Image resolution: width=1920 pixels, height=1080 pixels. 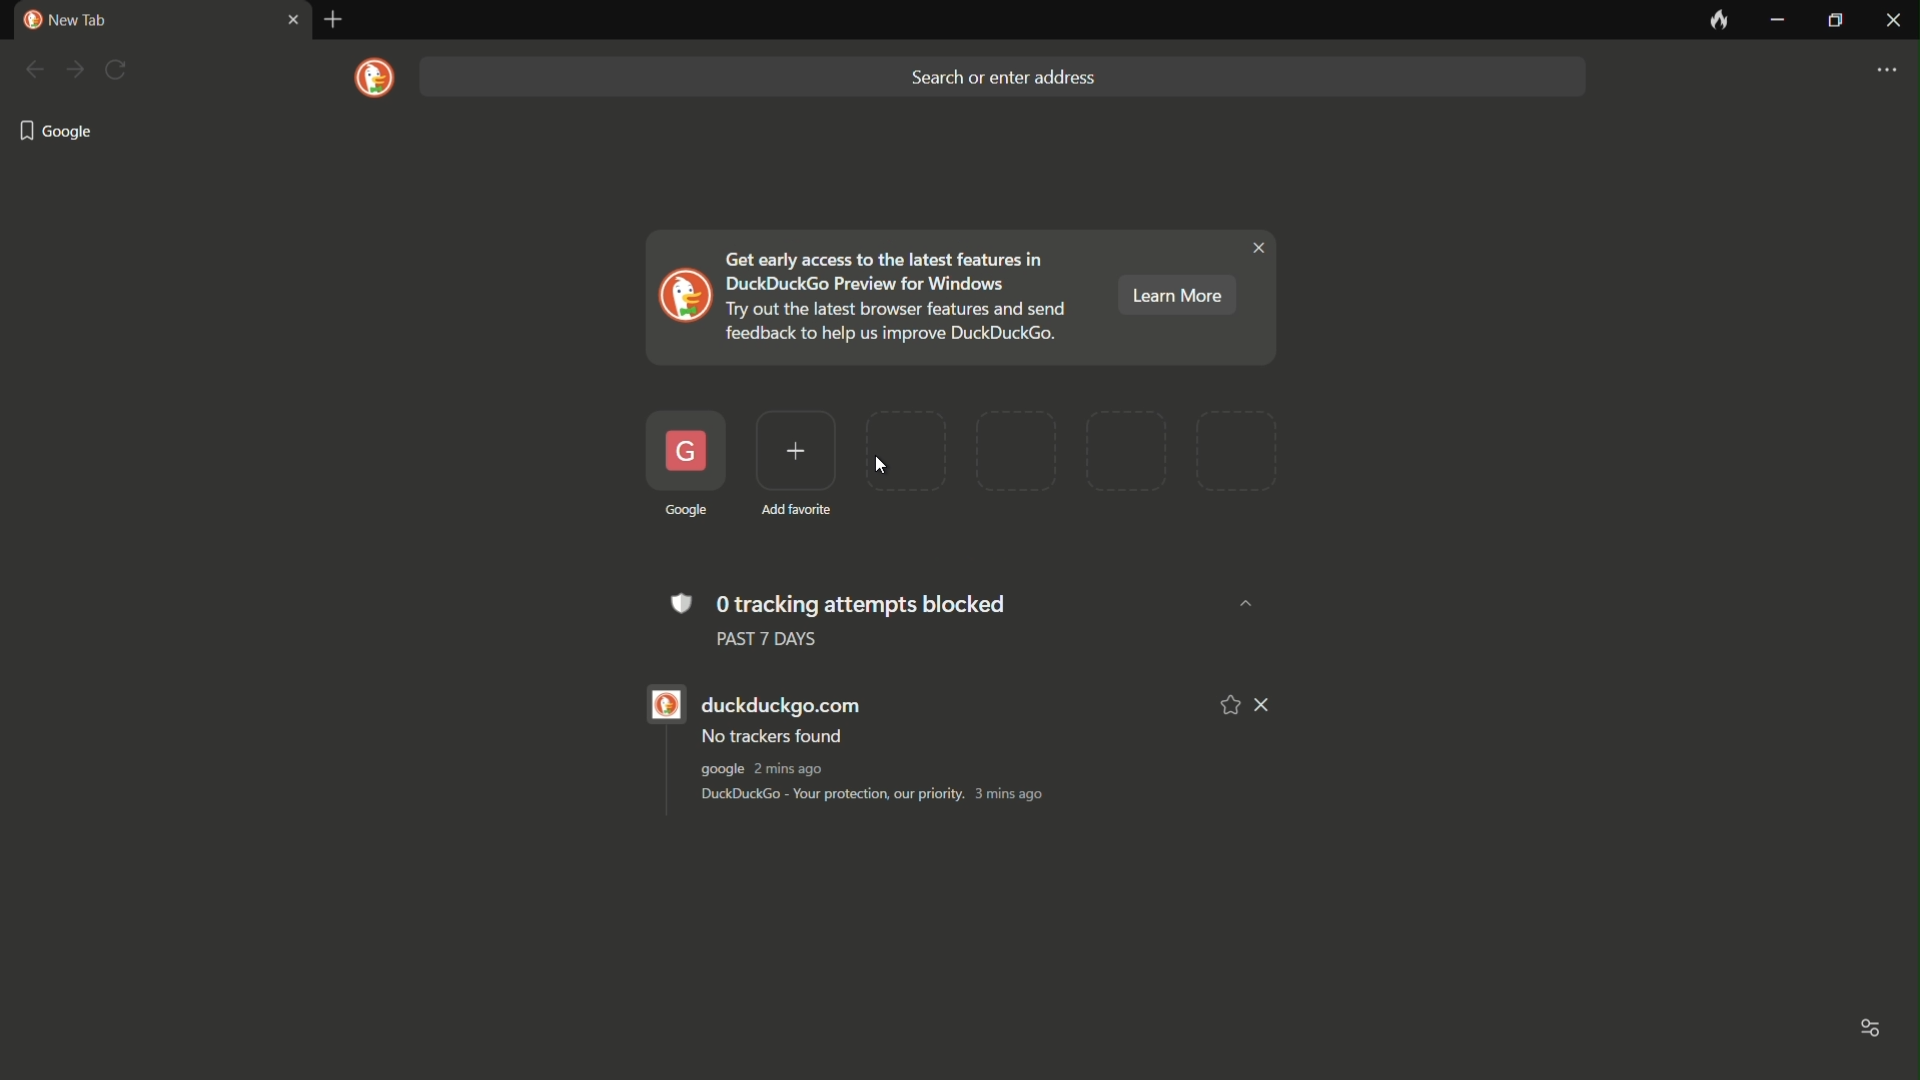 I want to click on created favorite, so click(x=685, y=464).